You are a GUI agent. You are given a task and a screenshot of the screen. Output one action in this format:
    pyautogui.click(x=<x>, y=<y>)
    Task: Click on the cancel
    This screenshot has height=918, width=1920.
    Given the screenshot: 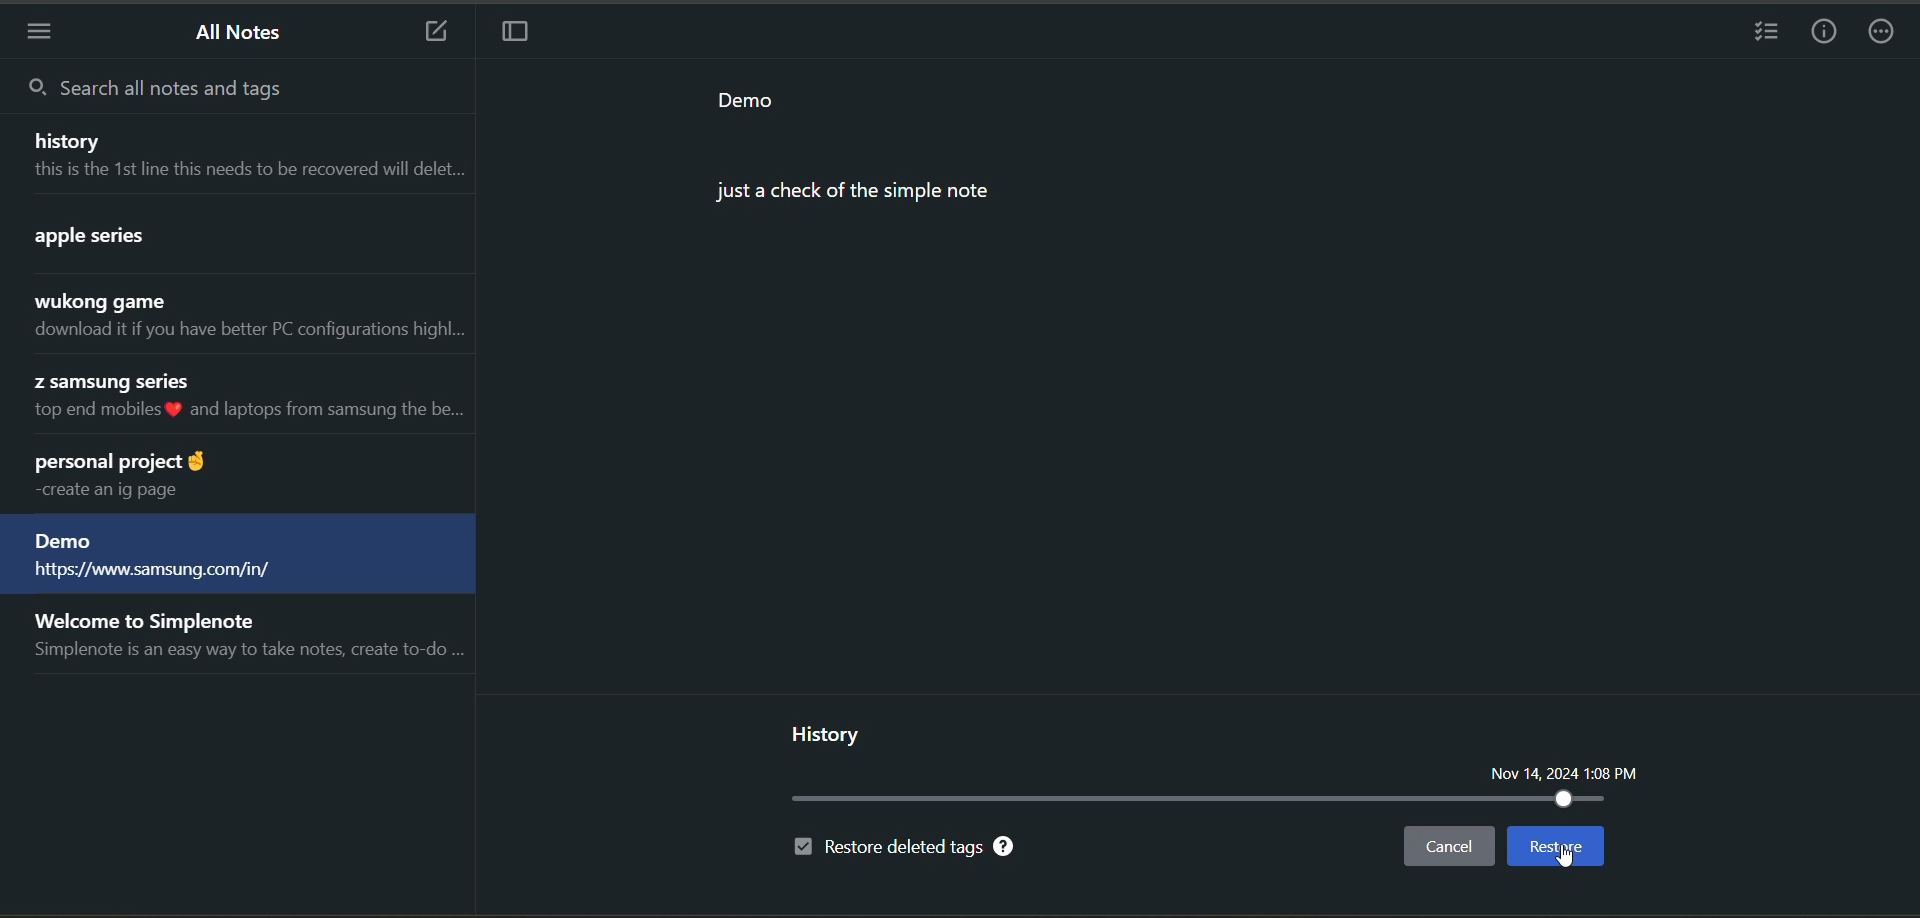 What is the action you would take?
    pyautogui.click(x=1447, y=849)
    